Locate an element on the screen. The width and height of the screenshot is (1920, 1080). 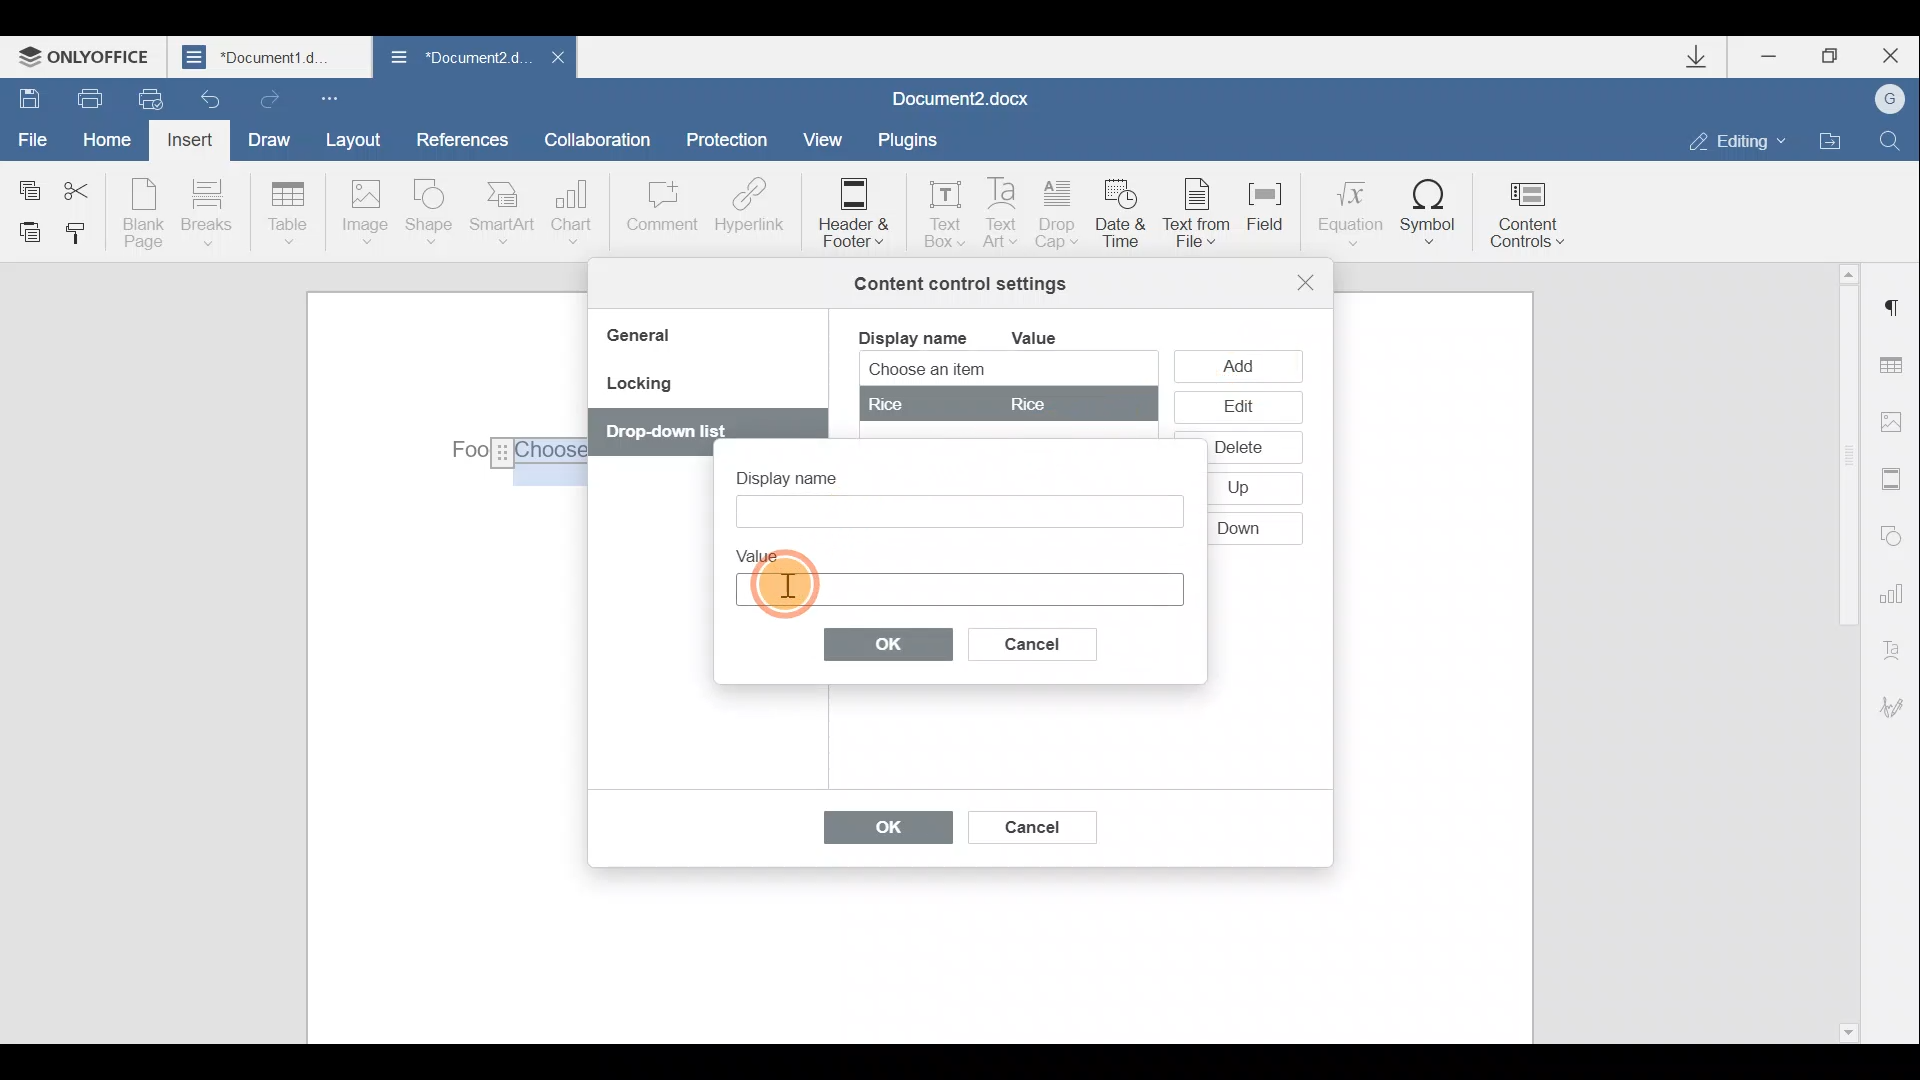
Paste is located at coordinates (22, 231).